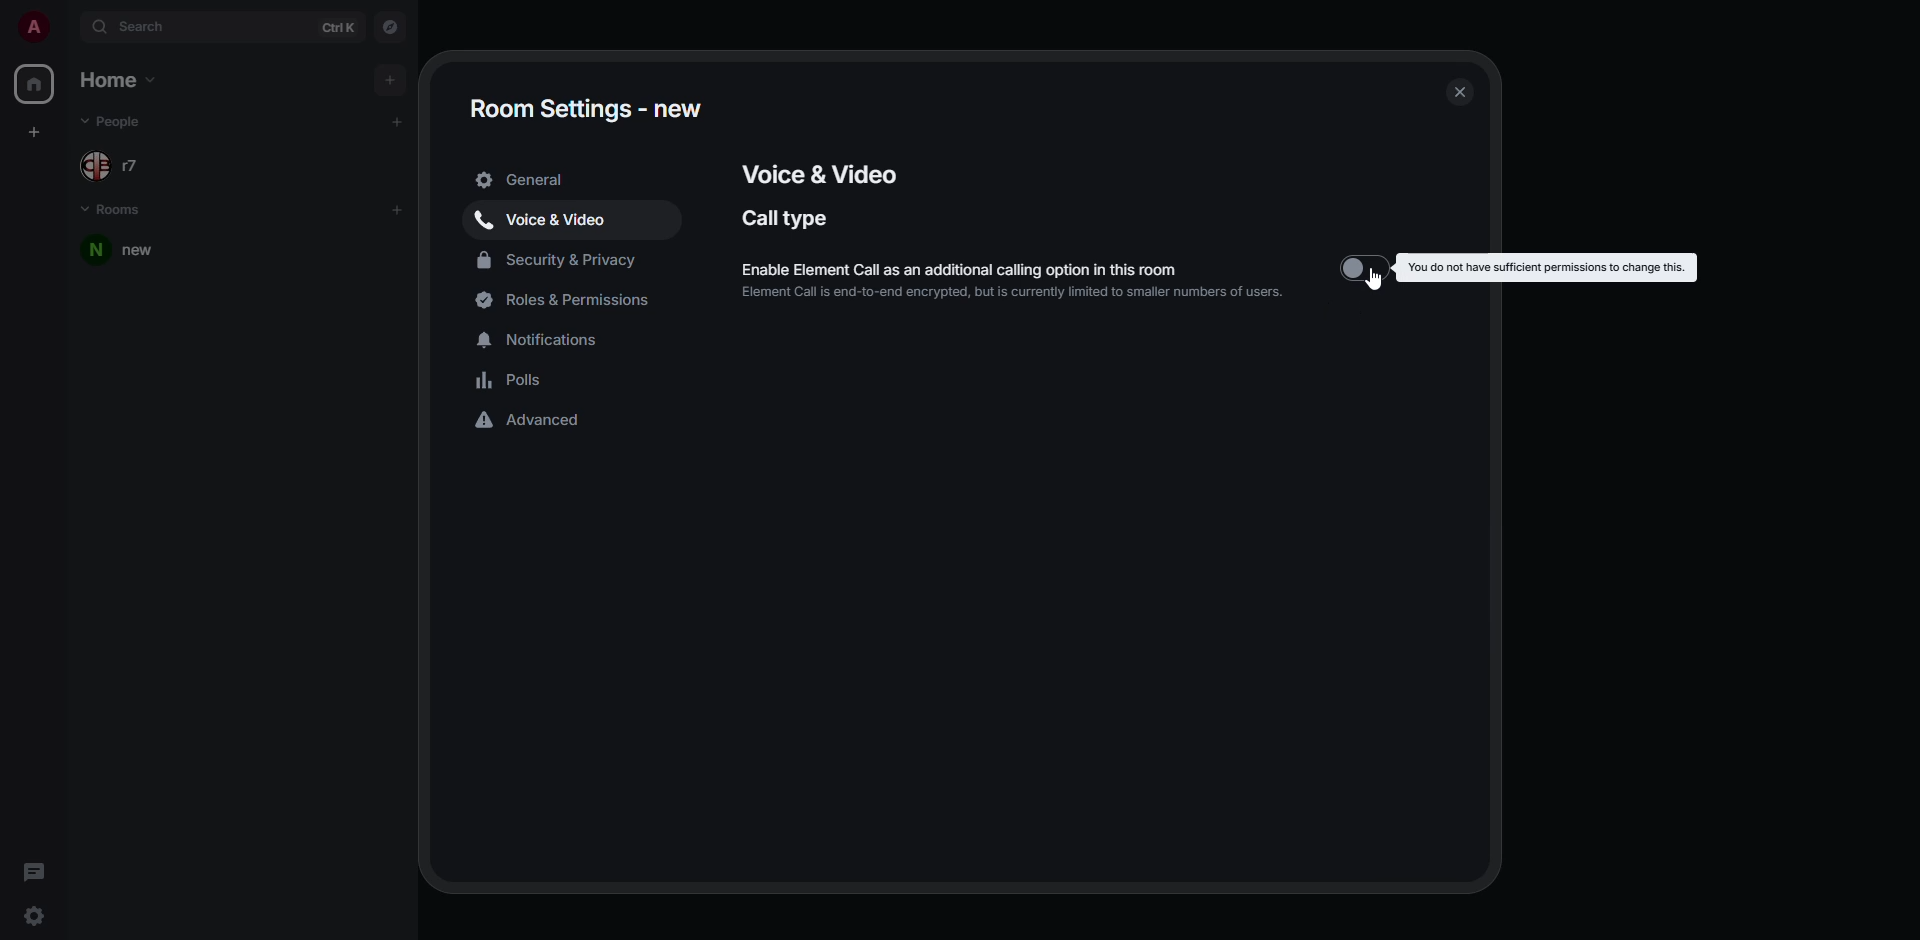 The height and width of the screenshot is (940, 1920). What do you see at coordinates (33, 869) in the screenshot?
I see `threads` at bounding box center [33, 869].